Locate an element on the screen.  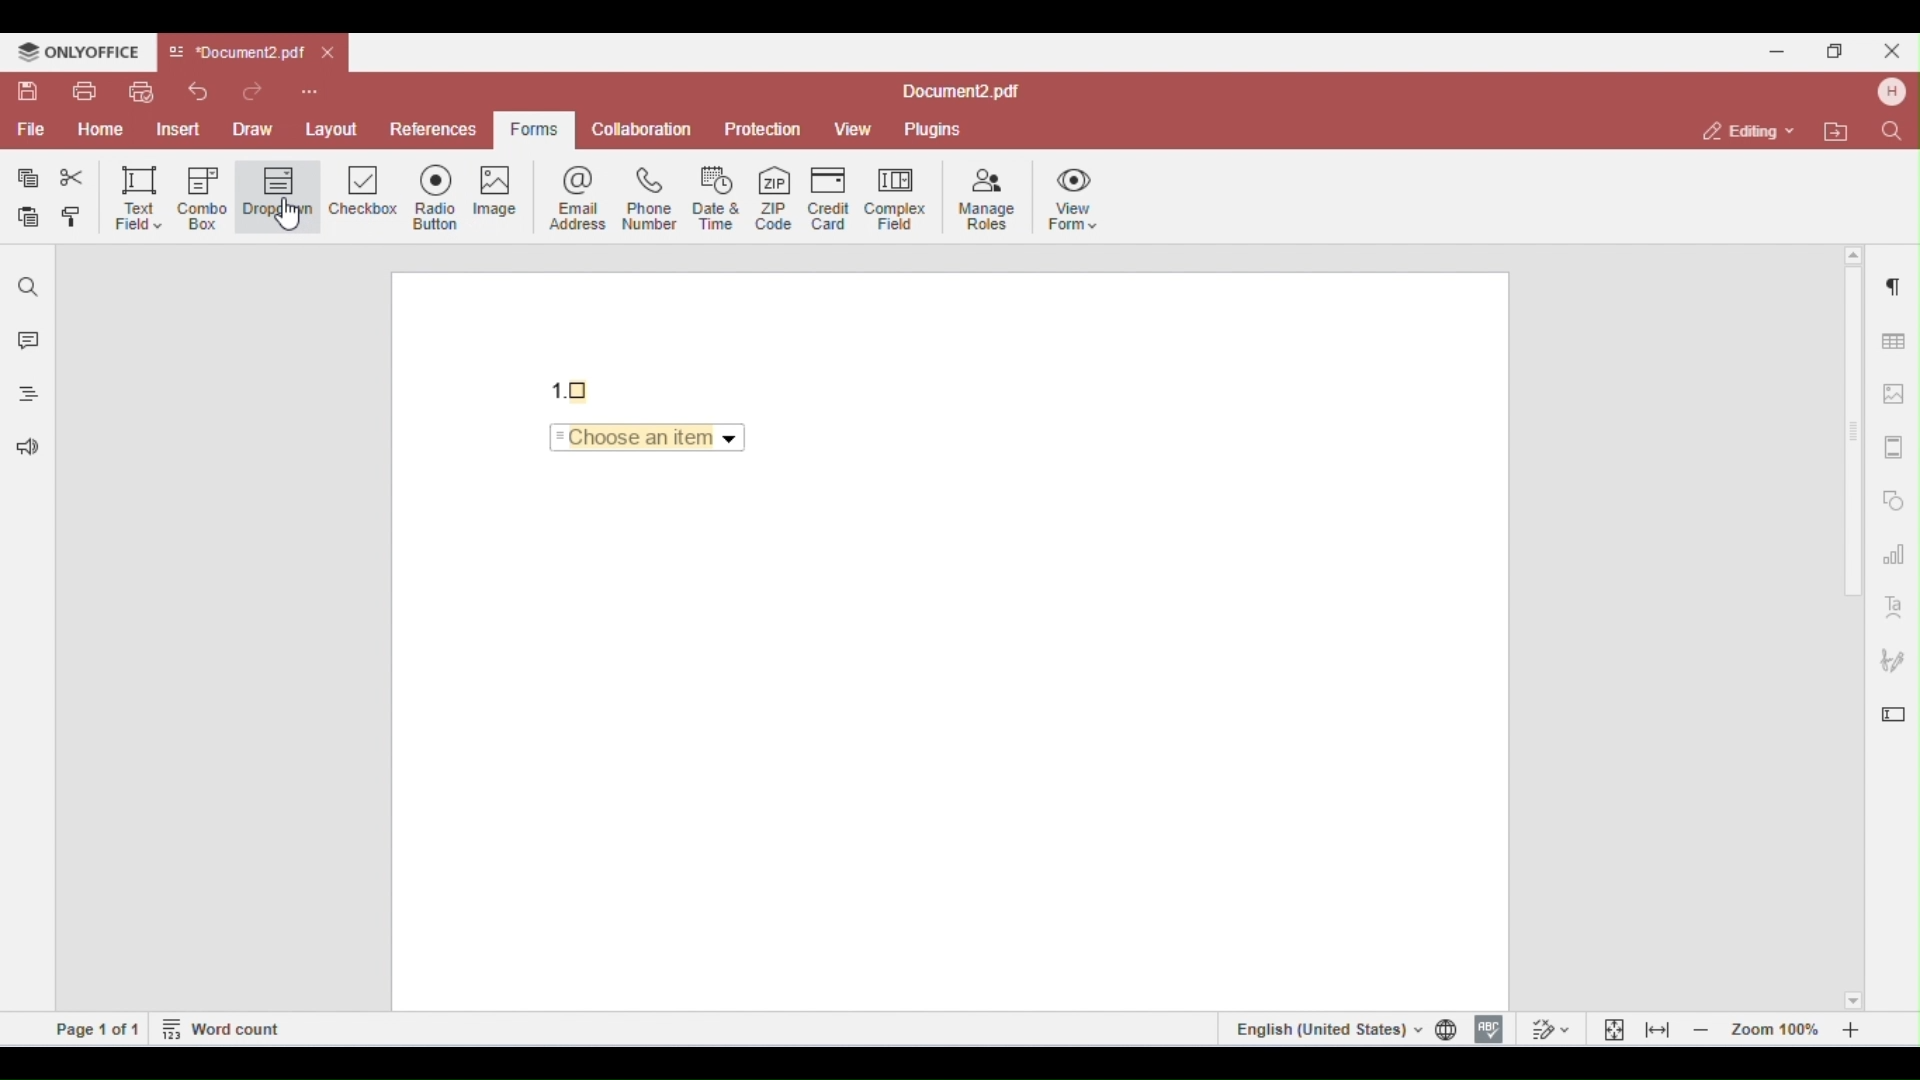
vertical scroll bar is located at coordinates (1855, 446).